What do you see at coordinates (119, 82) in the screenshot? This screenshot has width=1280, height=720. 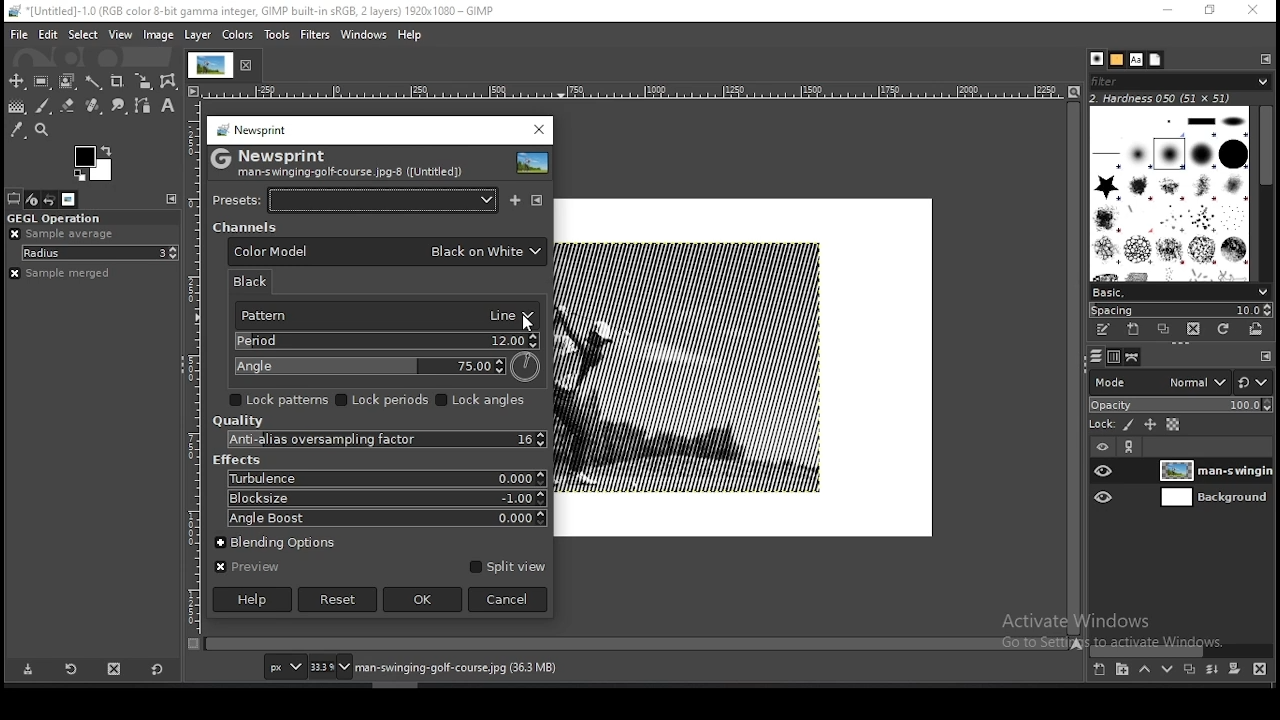 I see `crop tool` at bounding box center [119, 82].